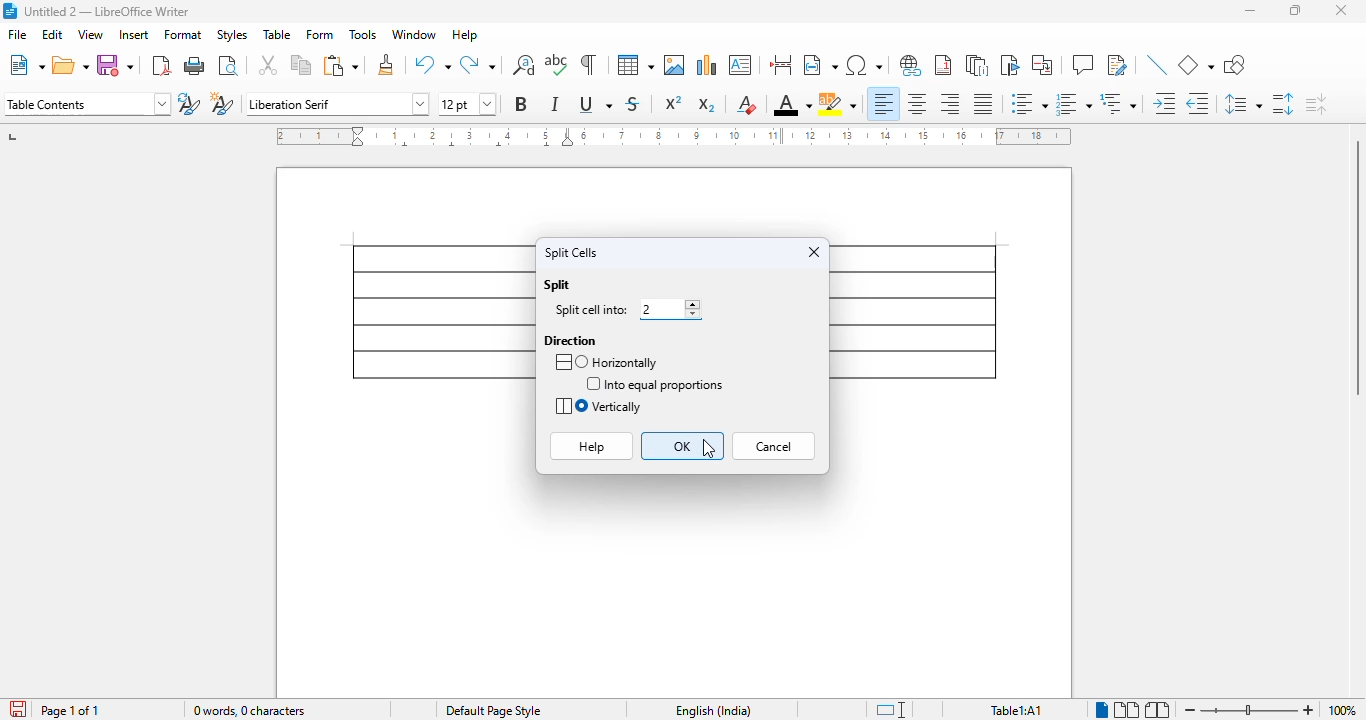 This screenshot has width=1366, height=720. I want to click on book view, so click(1157, 709).